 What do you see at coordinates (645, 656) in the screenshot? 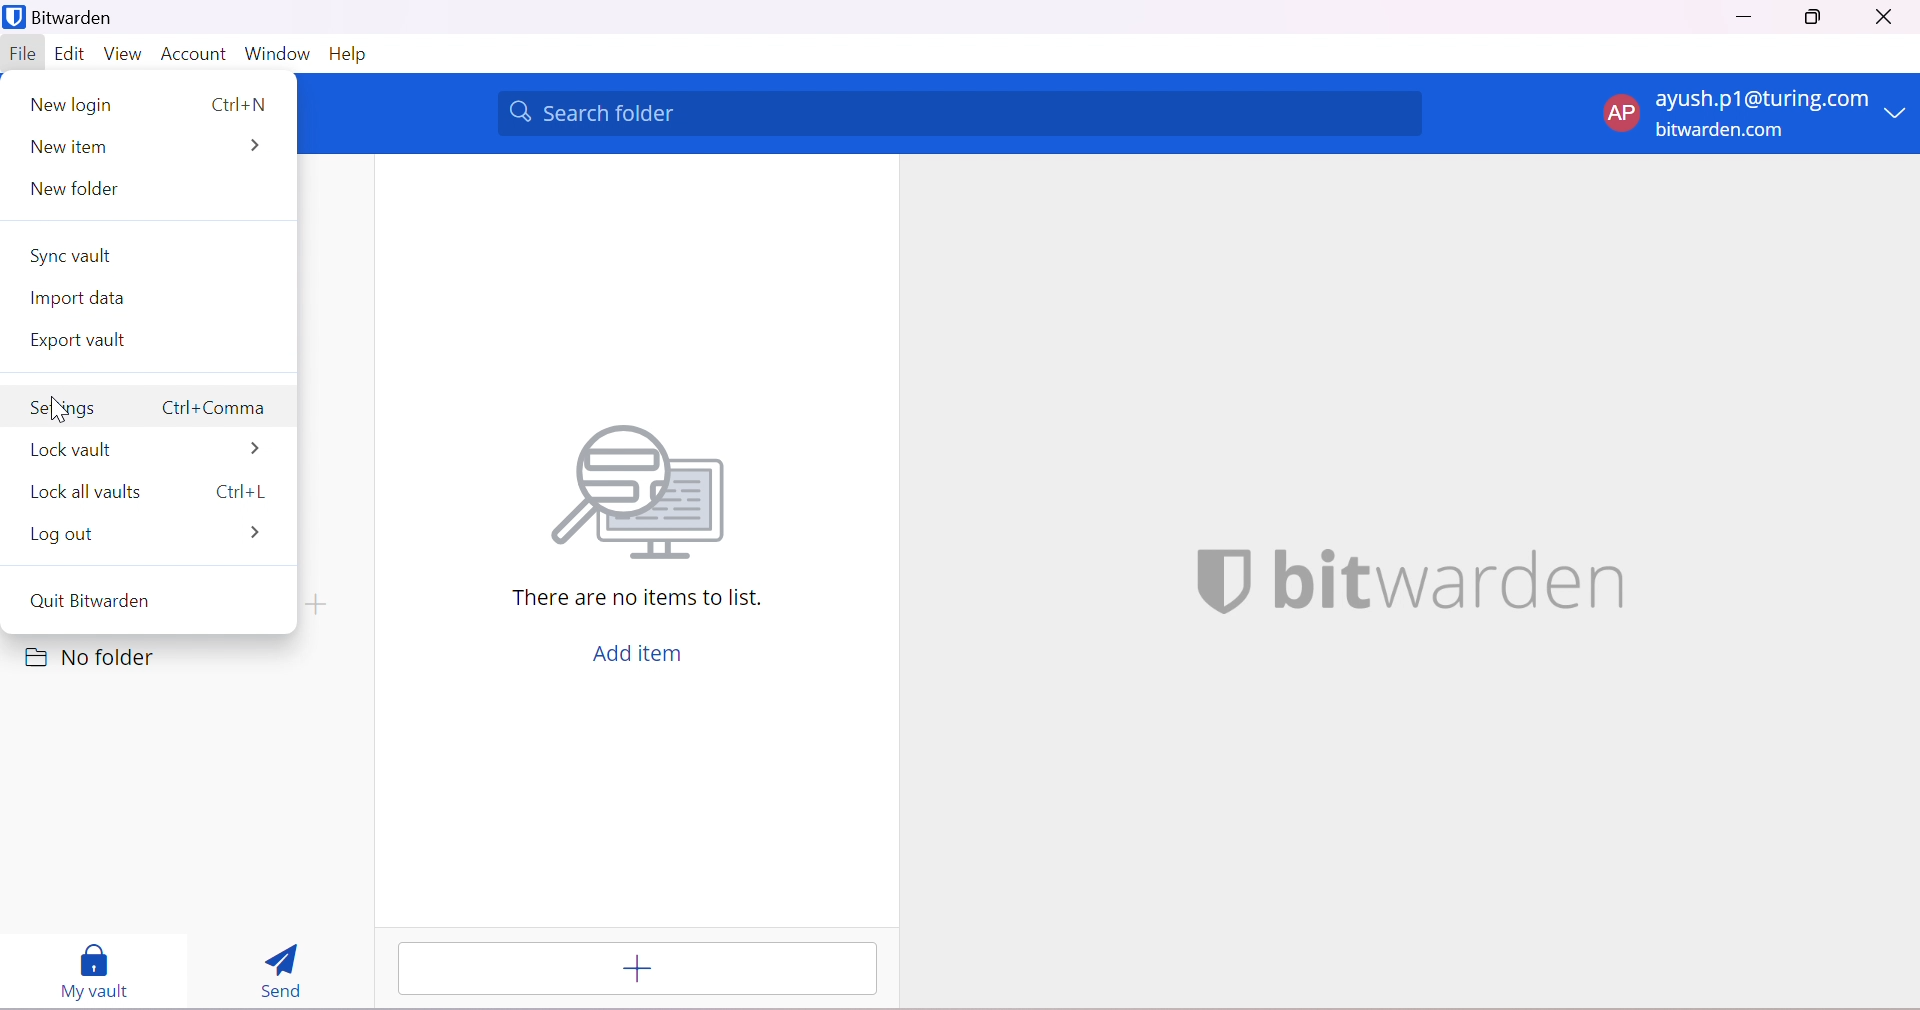
I see `Add item` at bounding box center [645, 656].